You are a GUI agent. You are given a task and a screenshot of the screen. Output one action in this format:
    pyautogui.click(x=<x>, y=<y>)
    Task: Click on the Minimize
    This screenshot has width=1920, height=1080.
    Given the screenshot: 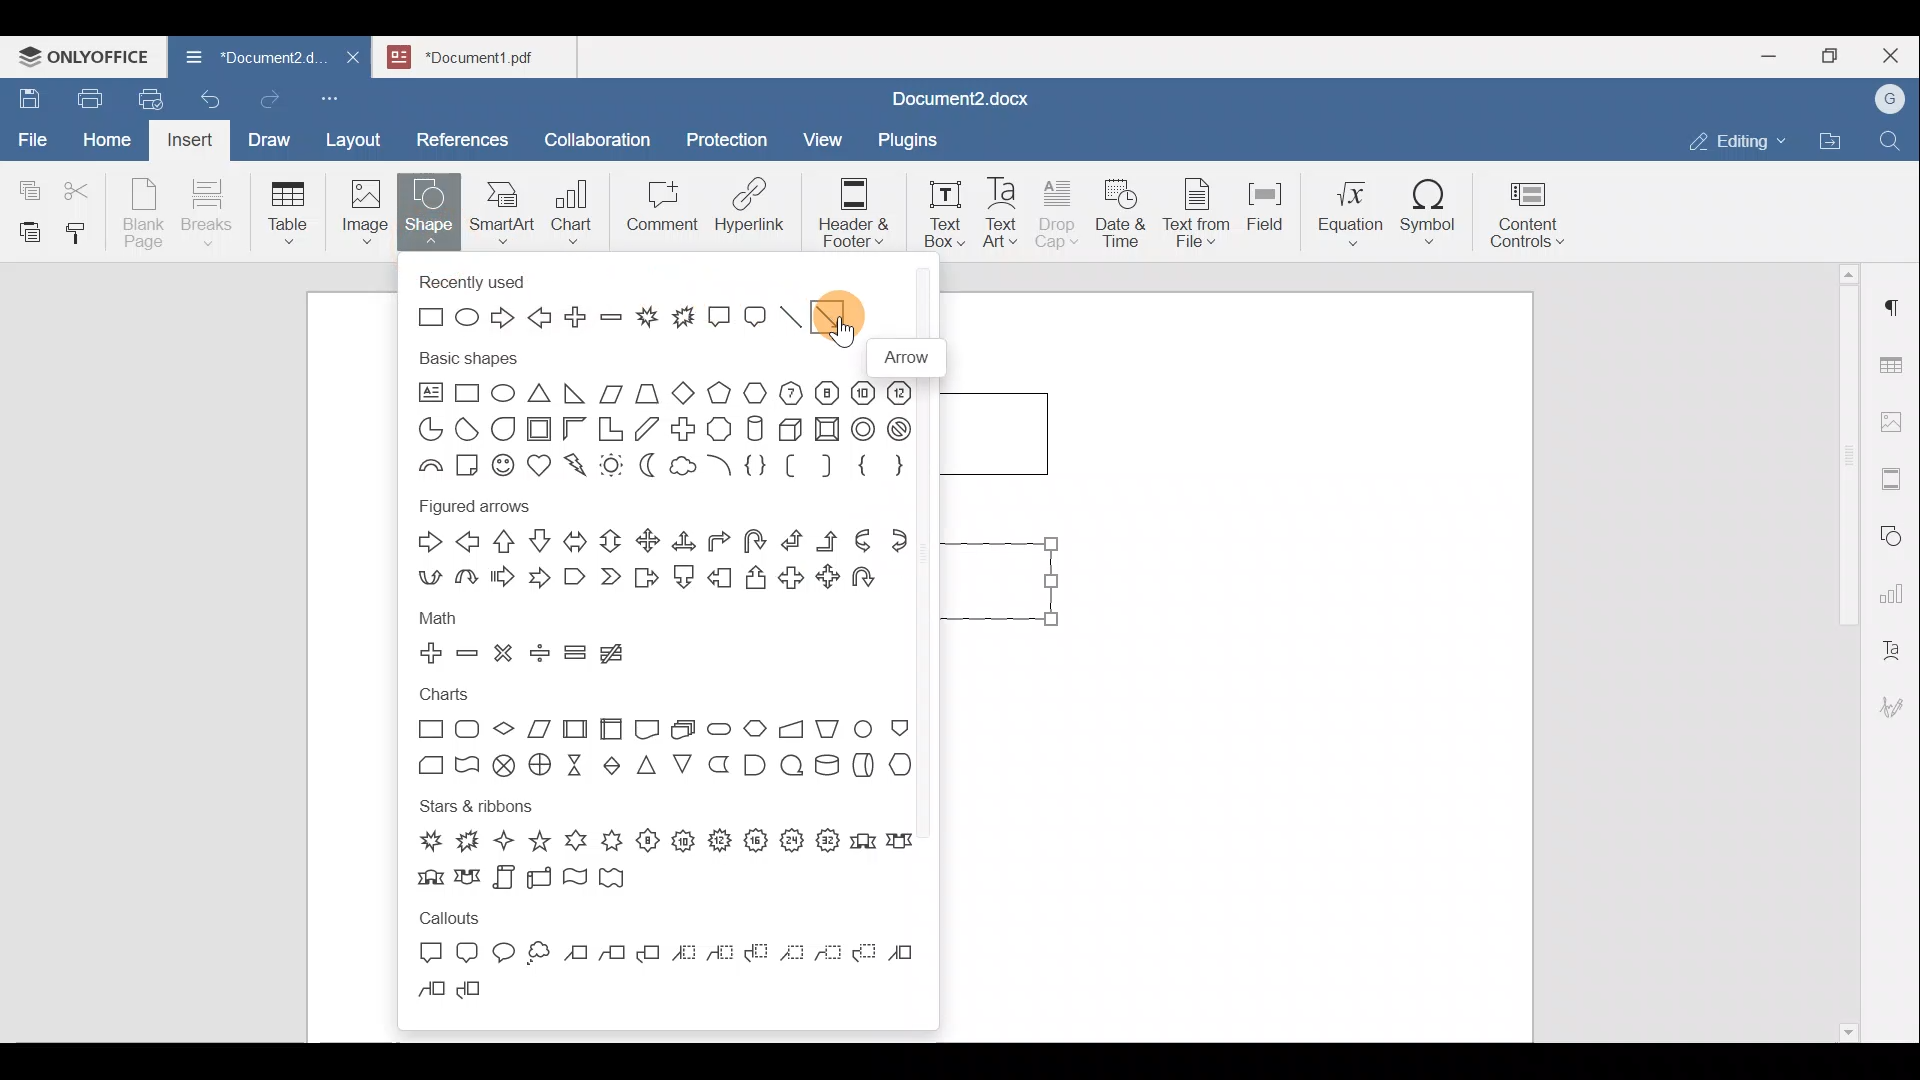 What is the action you would take?
    pyautogui.click(x=1768, y=54)
    